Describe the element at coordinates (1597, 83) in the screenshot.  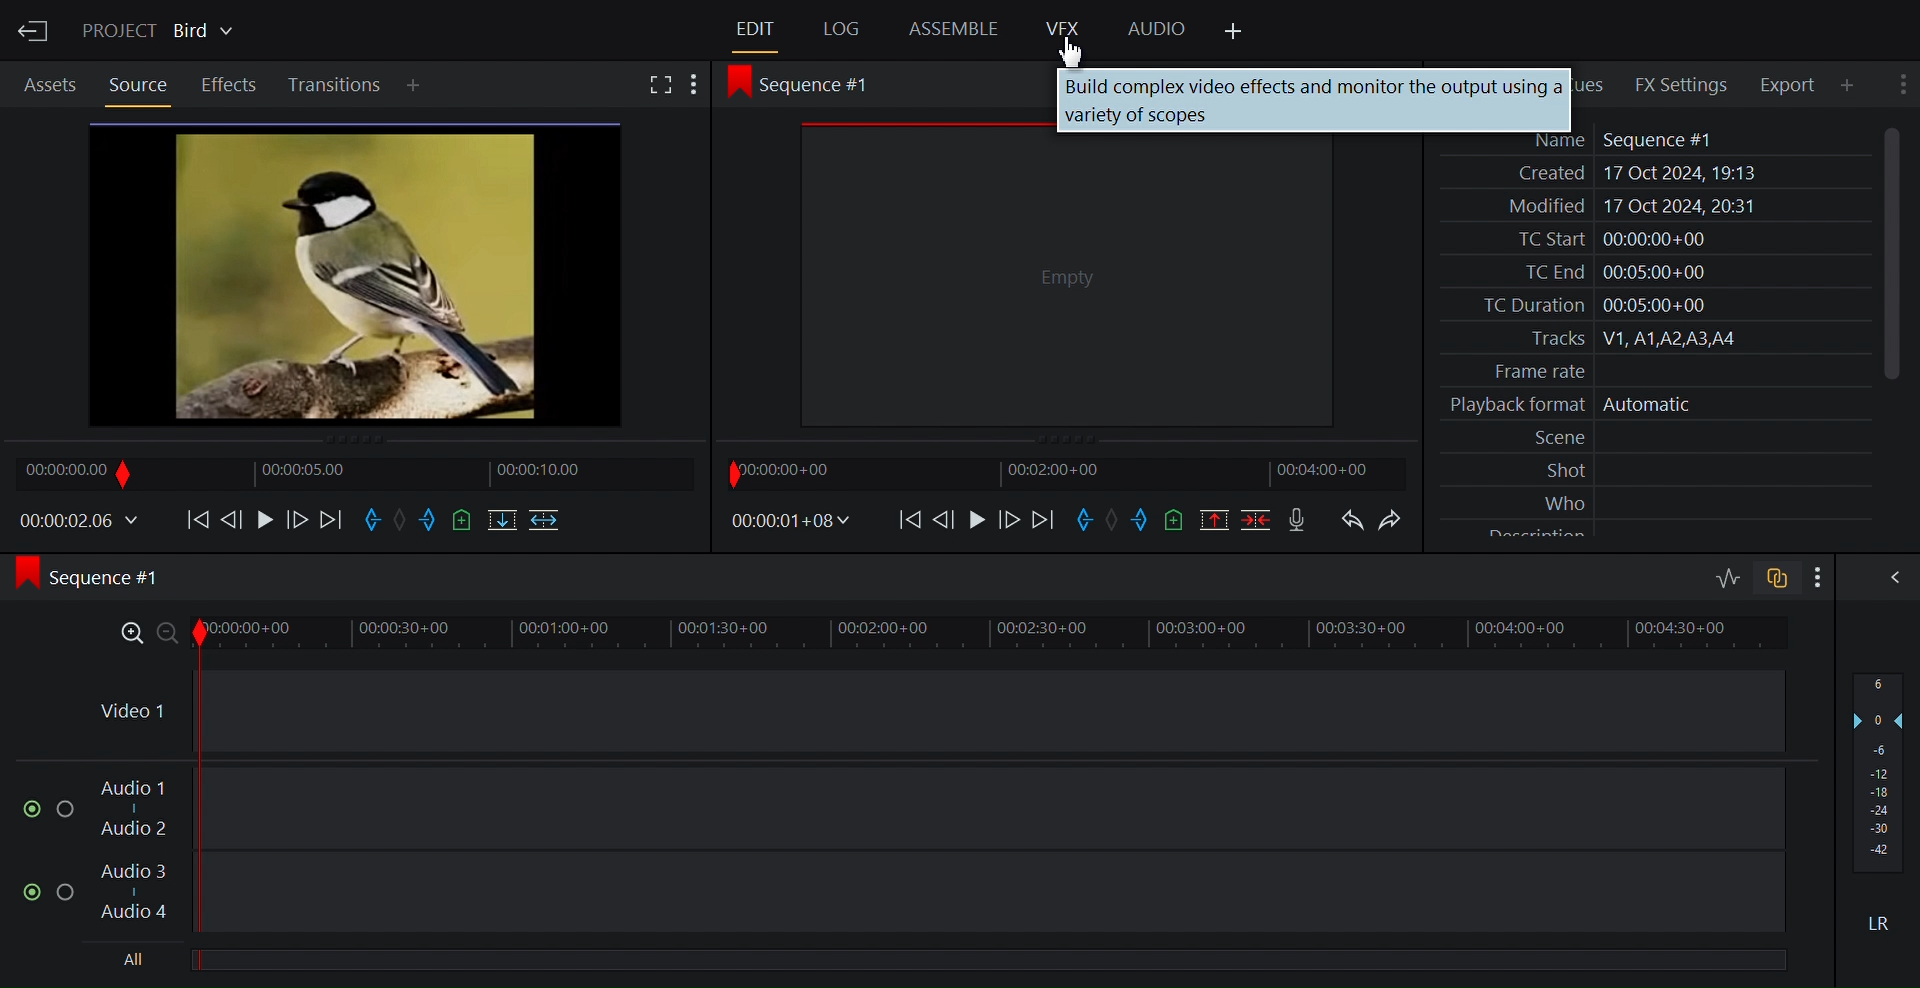
I see `Cues` at that location.